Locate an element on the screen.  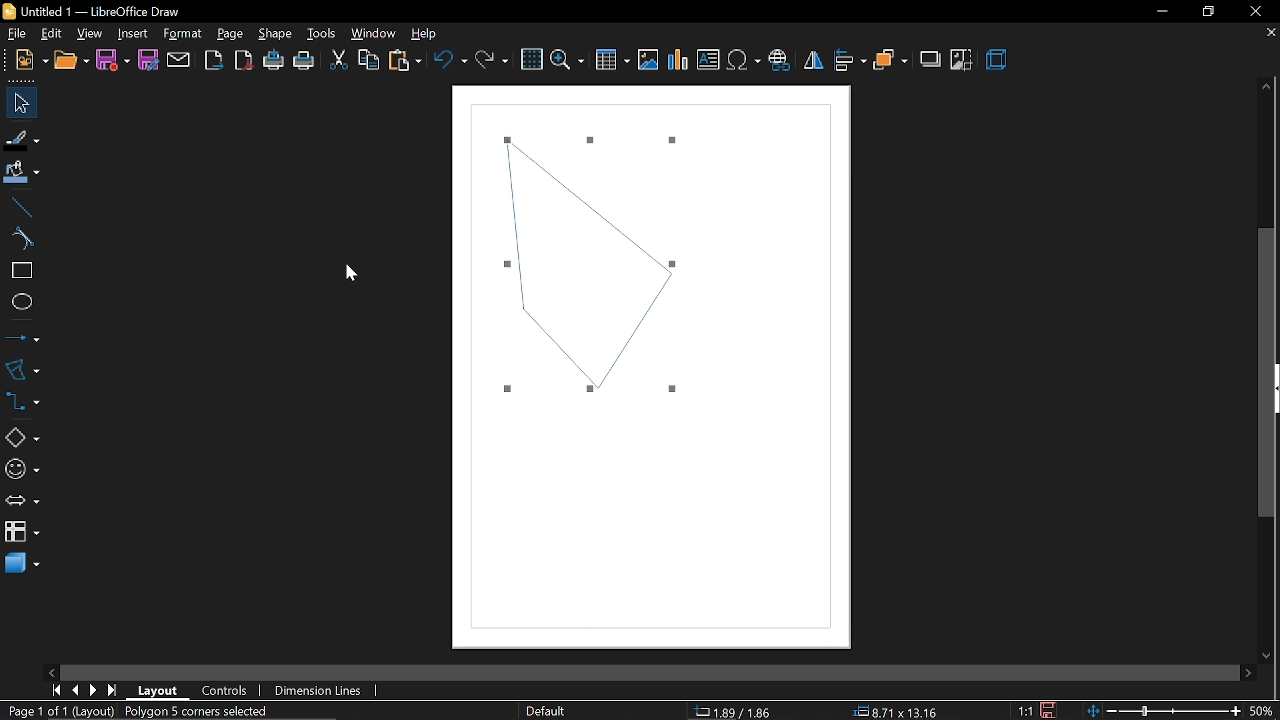
3d effect is located at coordinates (997, 60).